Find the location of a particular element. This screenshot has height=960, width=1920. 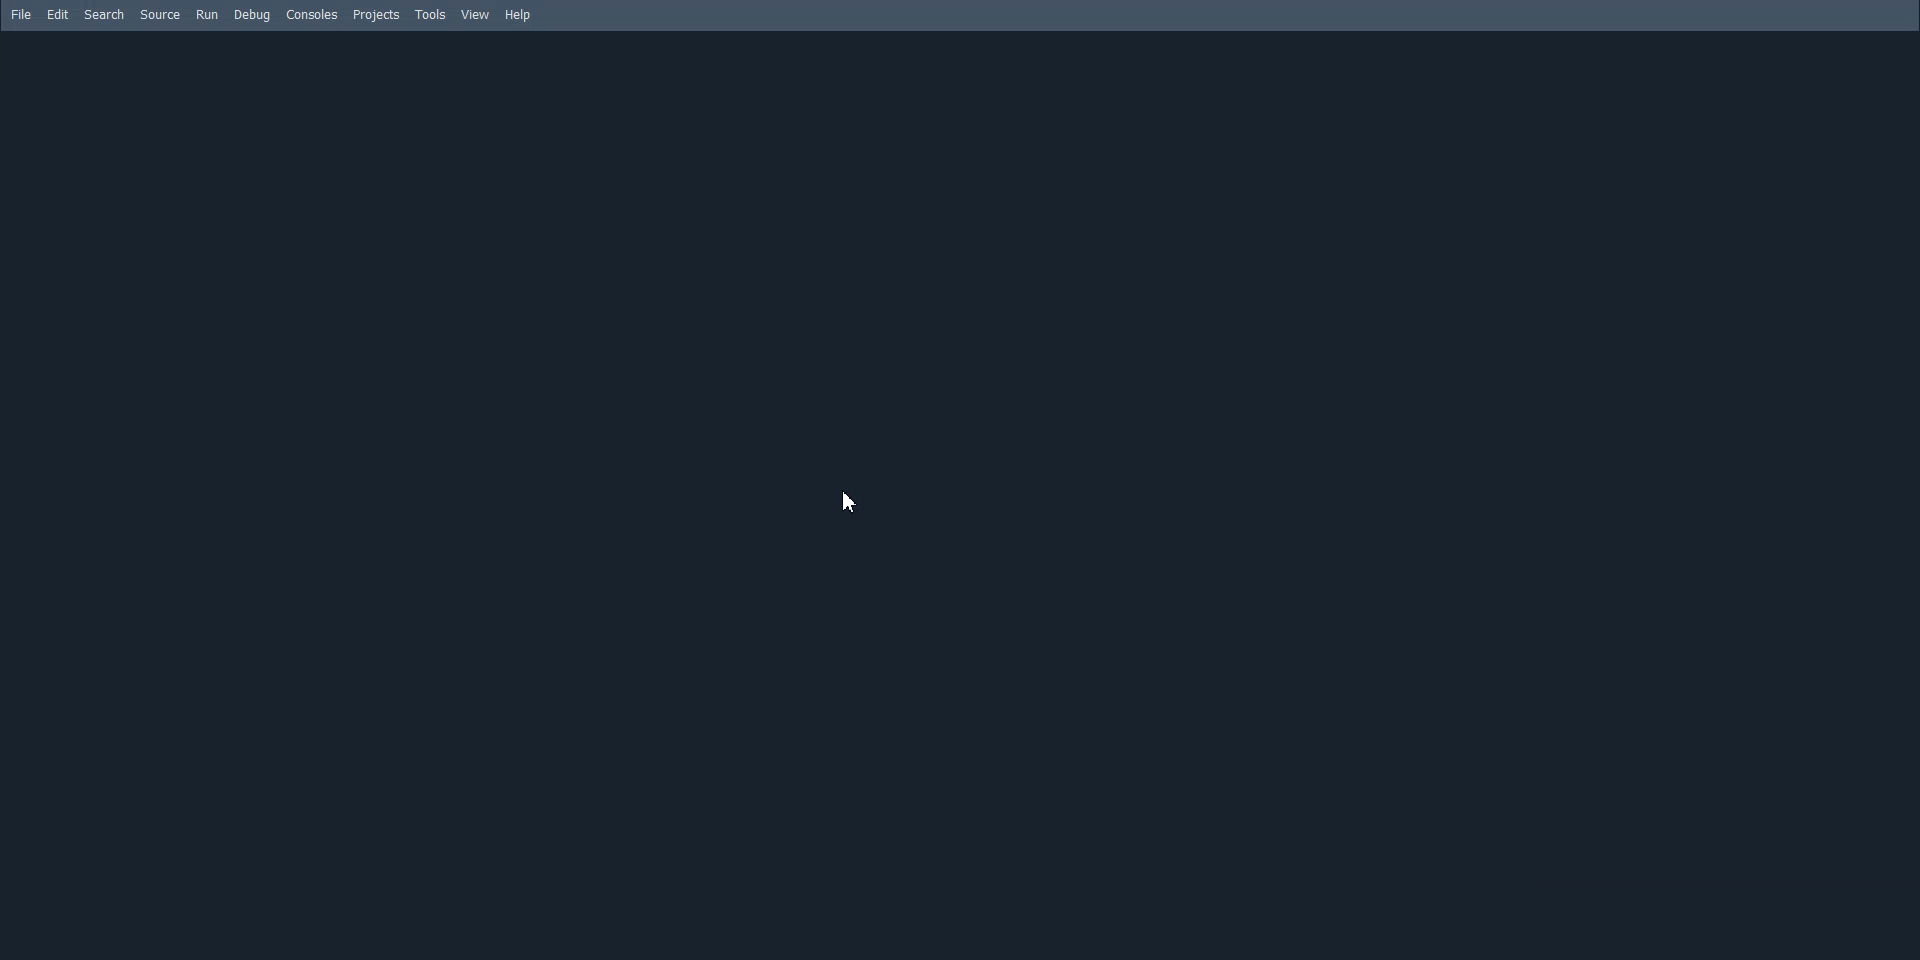

Cursor is located at coordinates (854, 502).